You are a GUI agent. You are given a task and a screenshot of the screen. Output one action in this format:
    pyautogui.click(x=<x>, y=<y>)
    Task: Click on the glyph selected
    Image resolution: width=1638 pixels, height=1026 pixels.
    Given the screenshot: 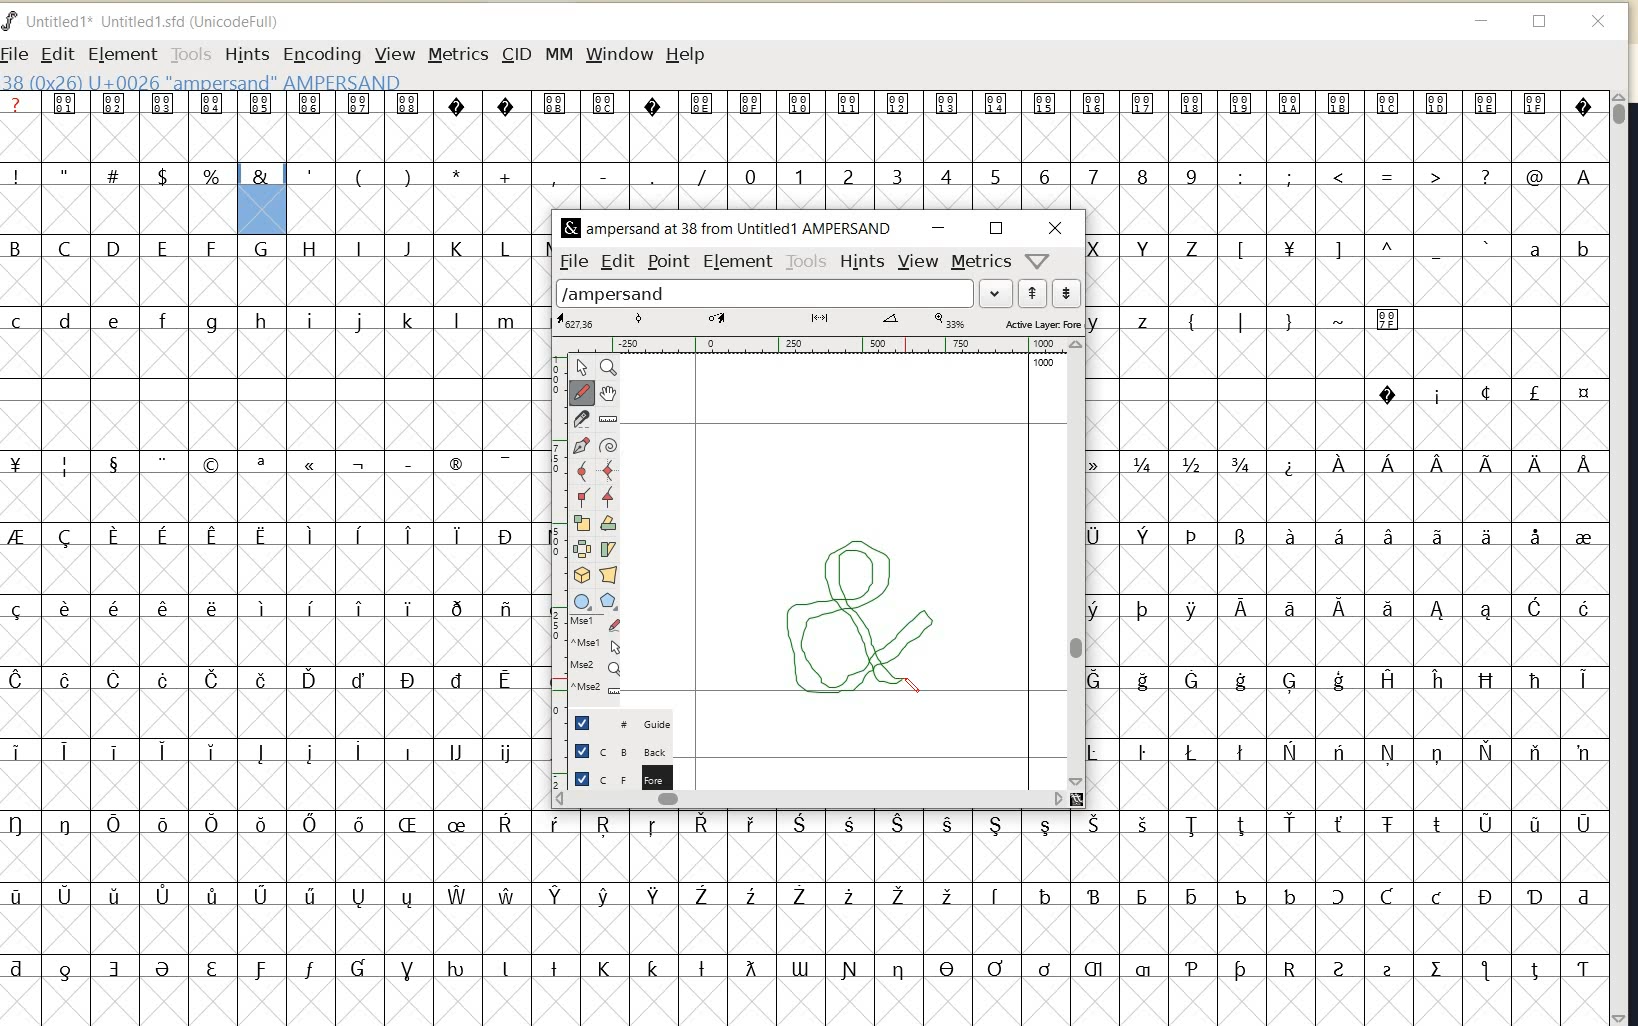 What is the action you would take?
    pyautogui.click(x=263, y=199)
    